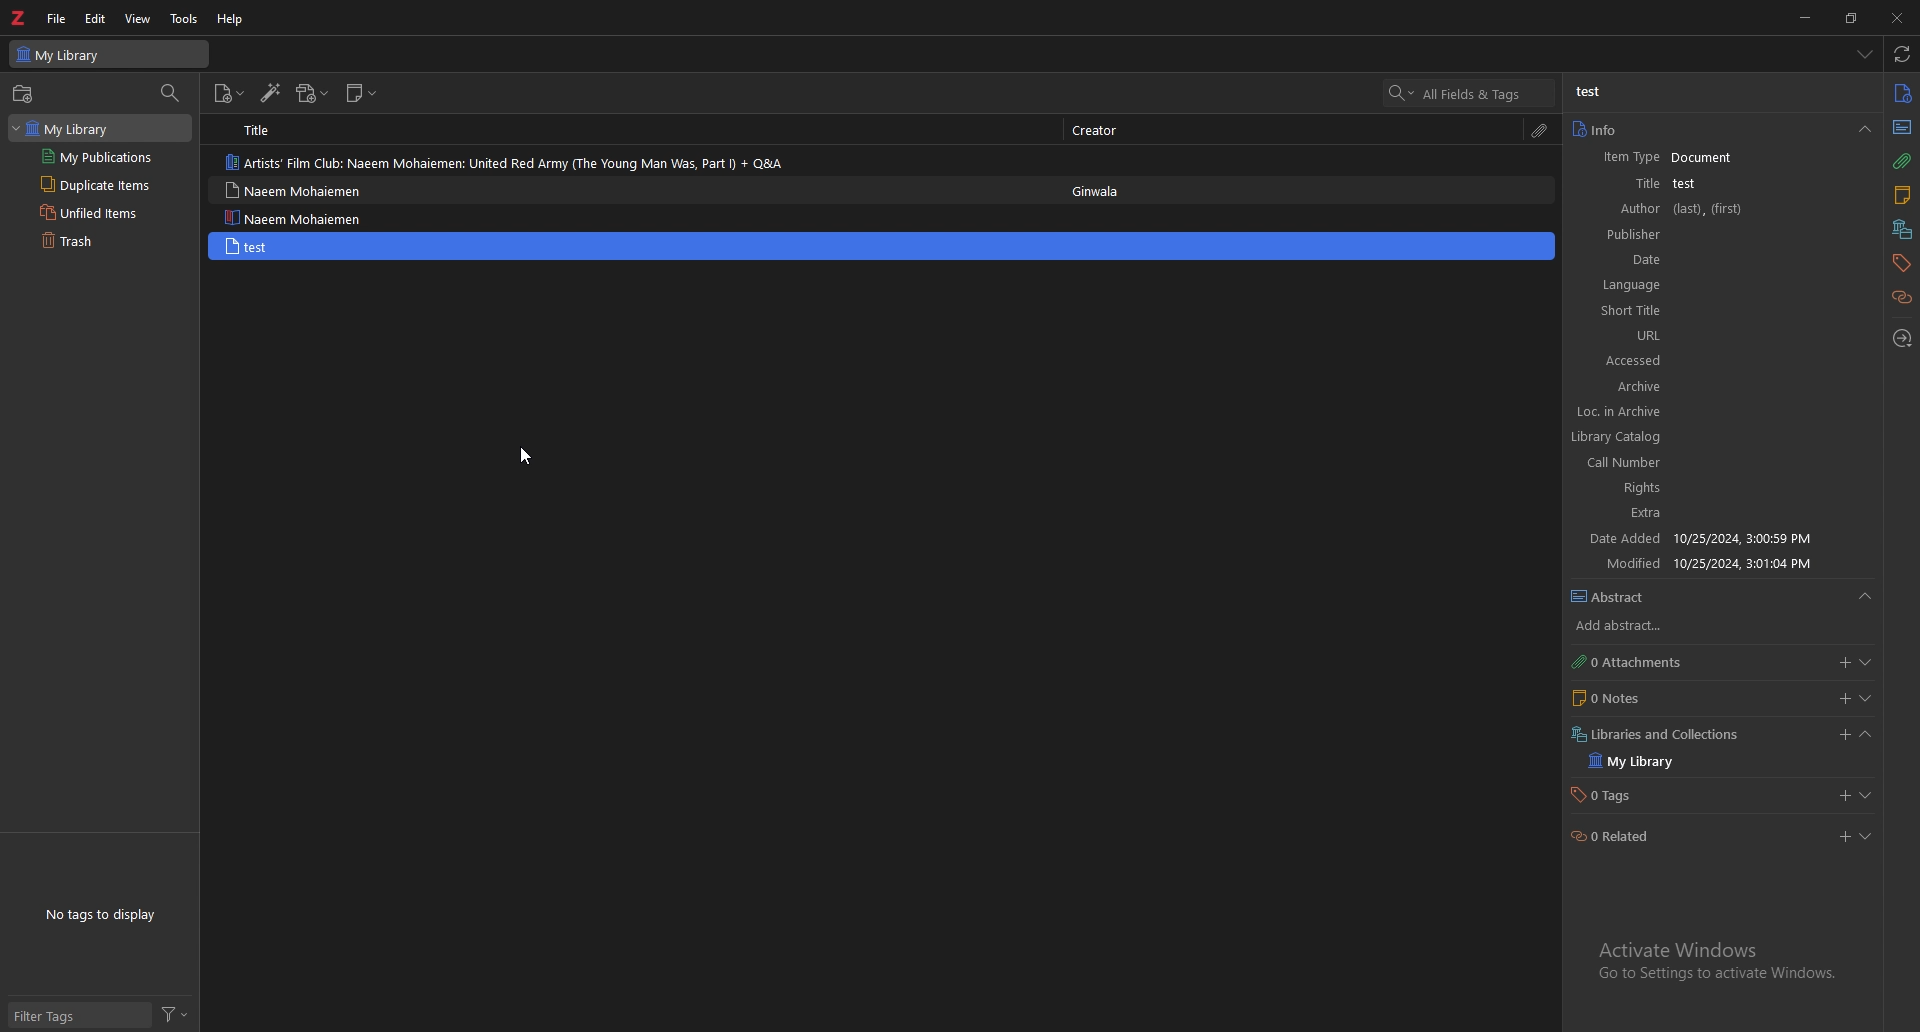 The height and width of the screenshot is (1032, 1920). I want to click on 0Notes, so click(1616, 697).